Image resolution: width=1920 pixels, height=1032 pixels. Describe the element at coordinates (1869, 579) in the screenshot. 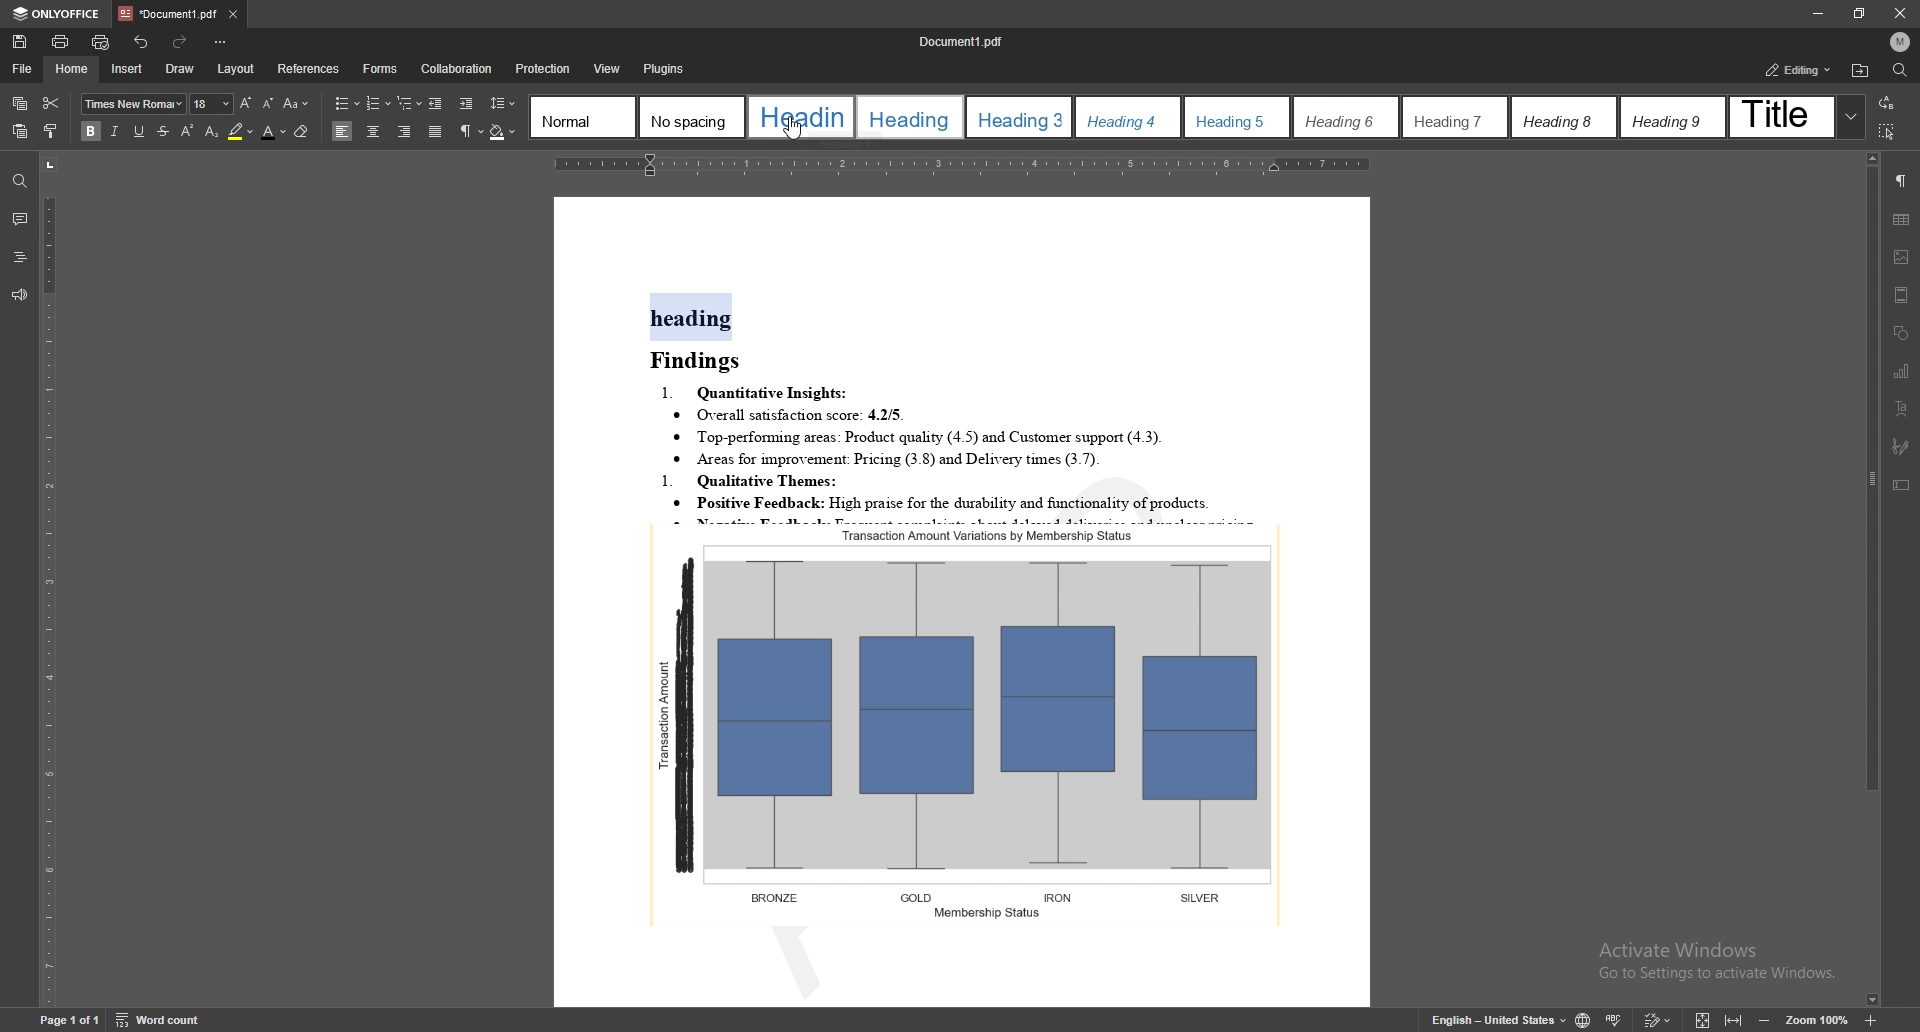

I see `scroll bar` at that location.